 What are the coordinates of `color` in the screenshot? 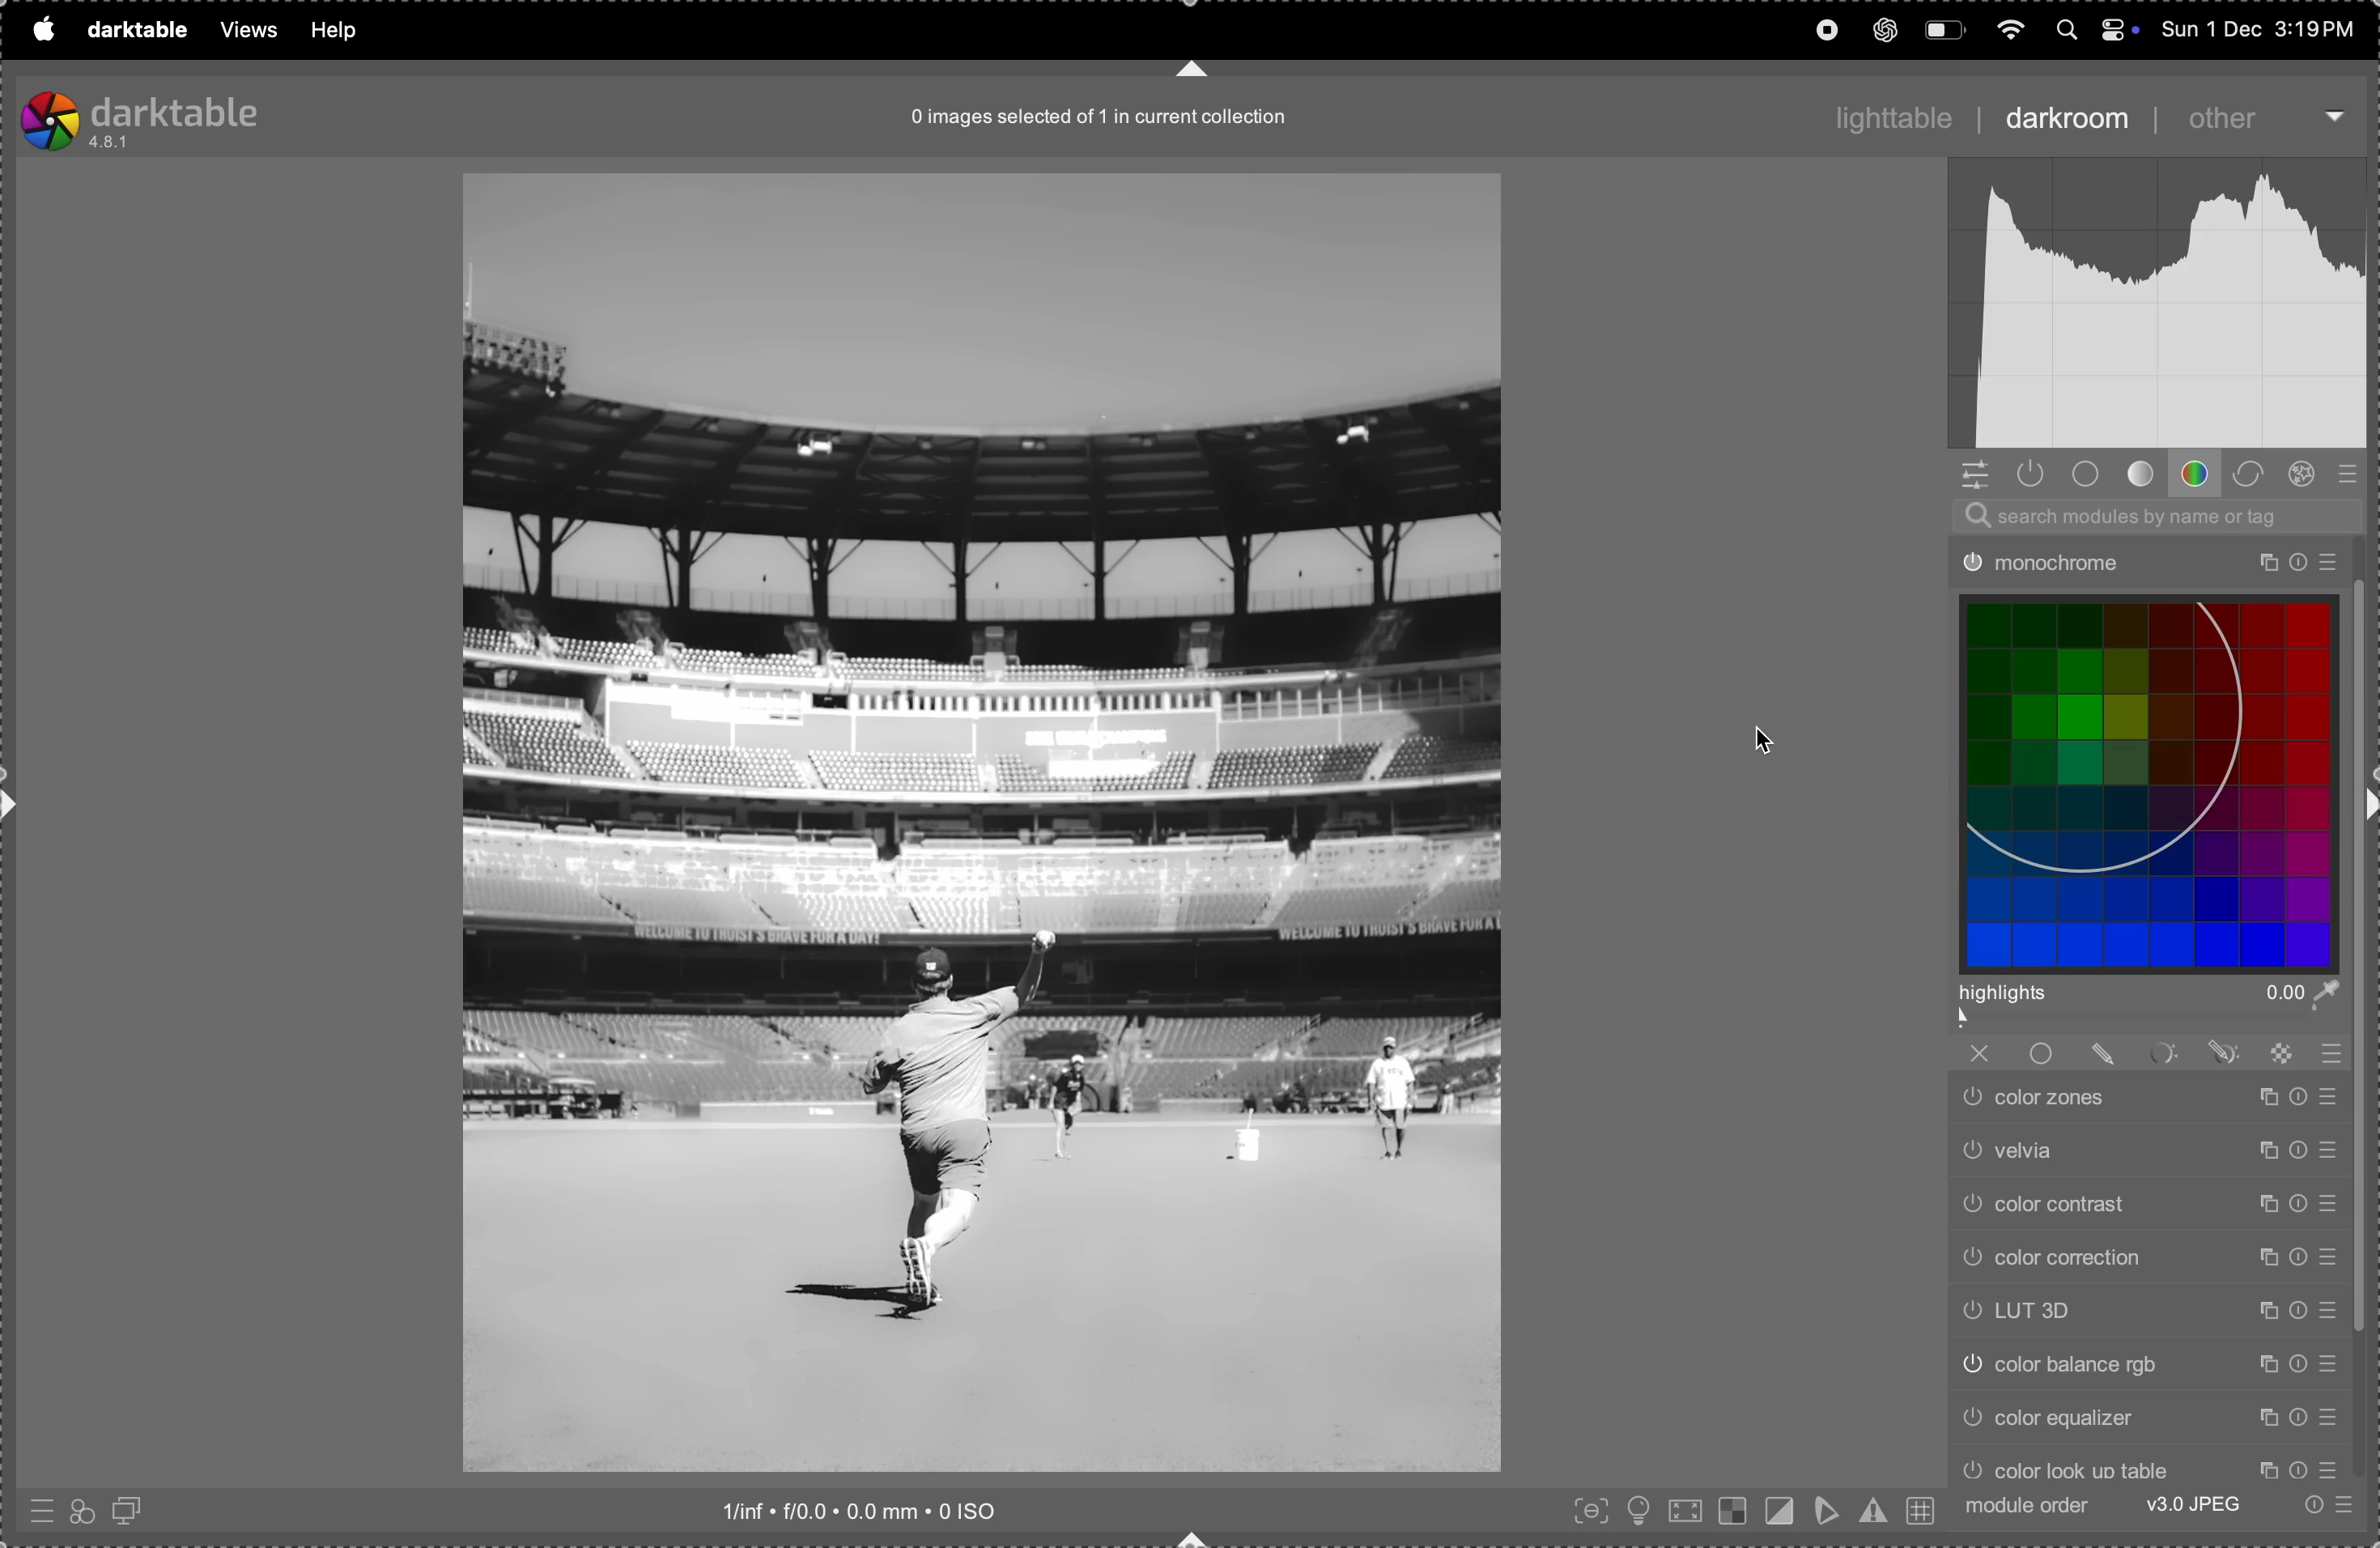 It's located at (2199, 473).